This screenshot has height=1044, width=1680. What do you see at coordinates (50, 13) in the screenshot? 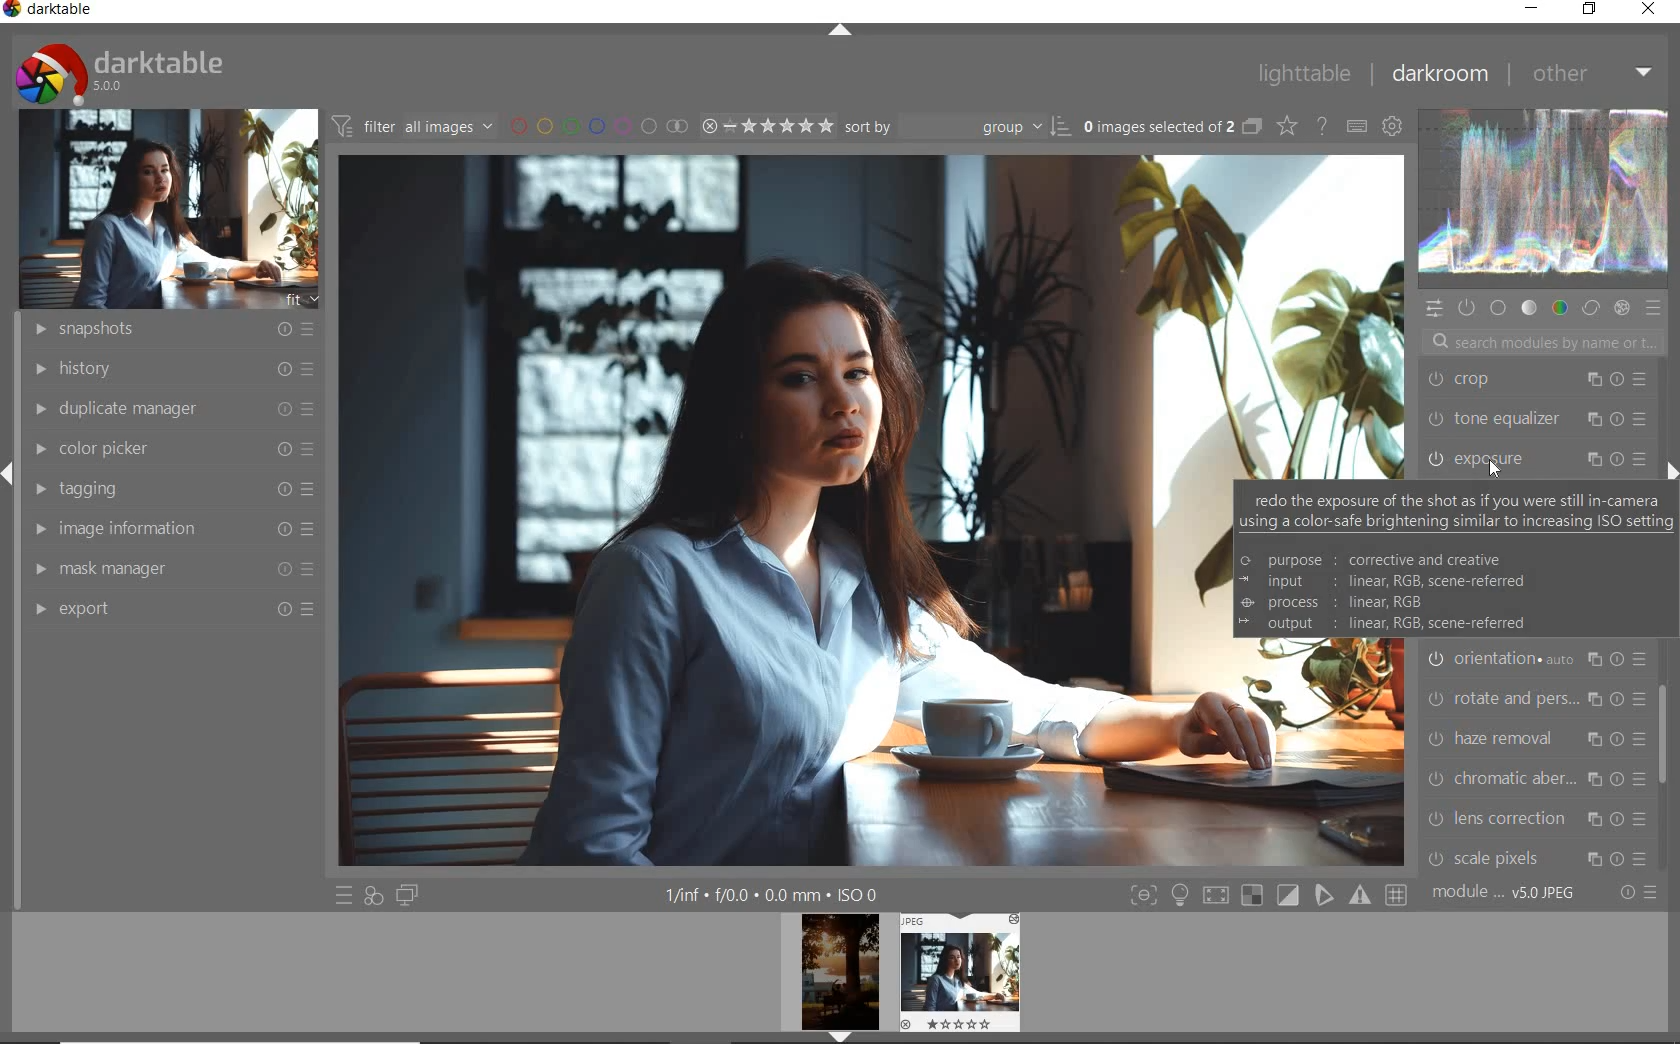
I see `SYSTEM NAME` at bounding box center [50, 13].